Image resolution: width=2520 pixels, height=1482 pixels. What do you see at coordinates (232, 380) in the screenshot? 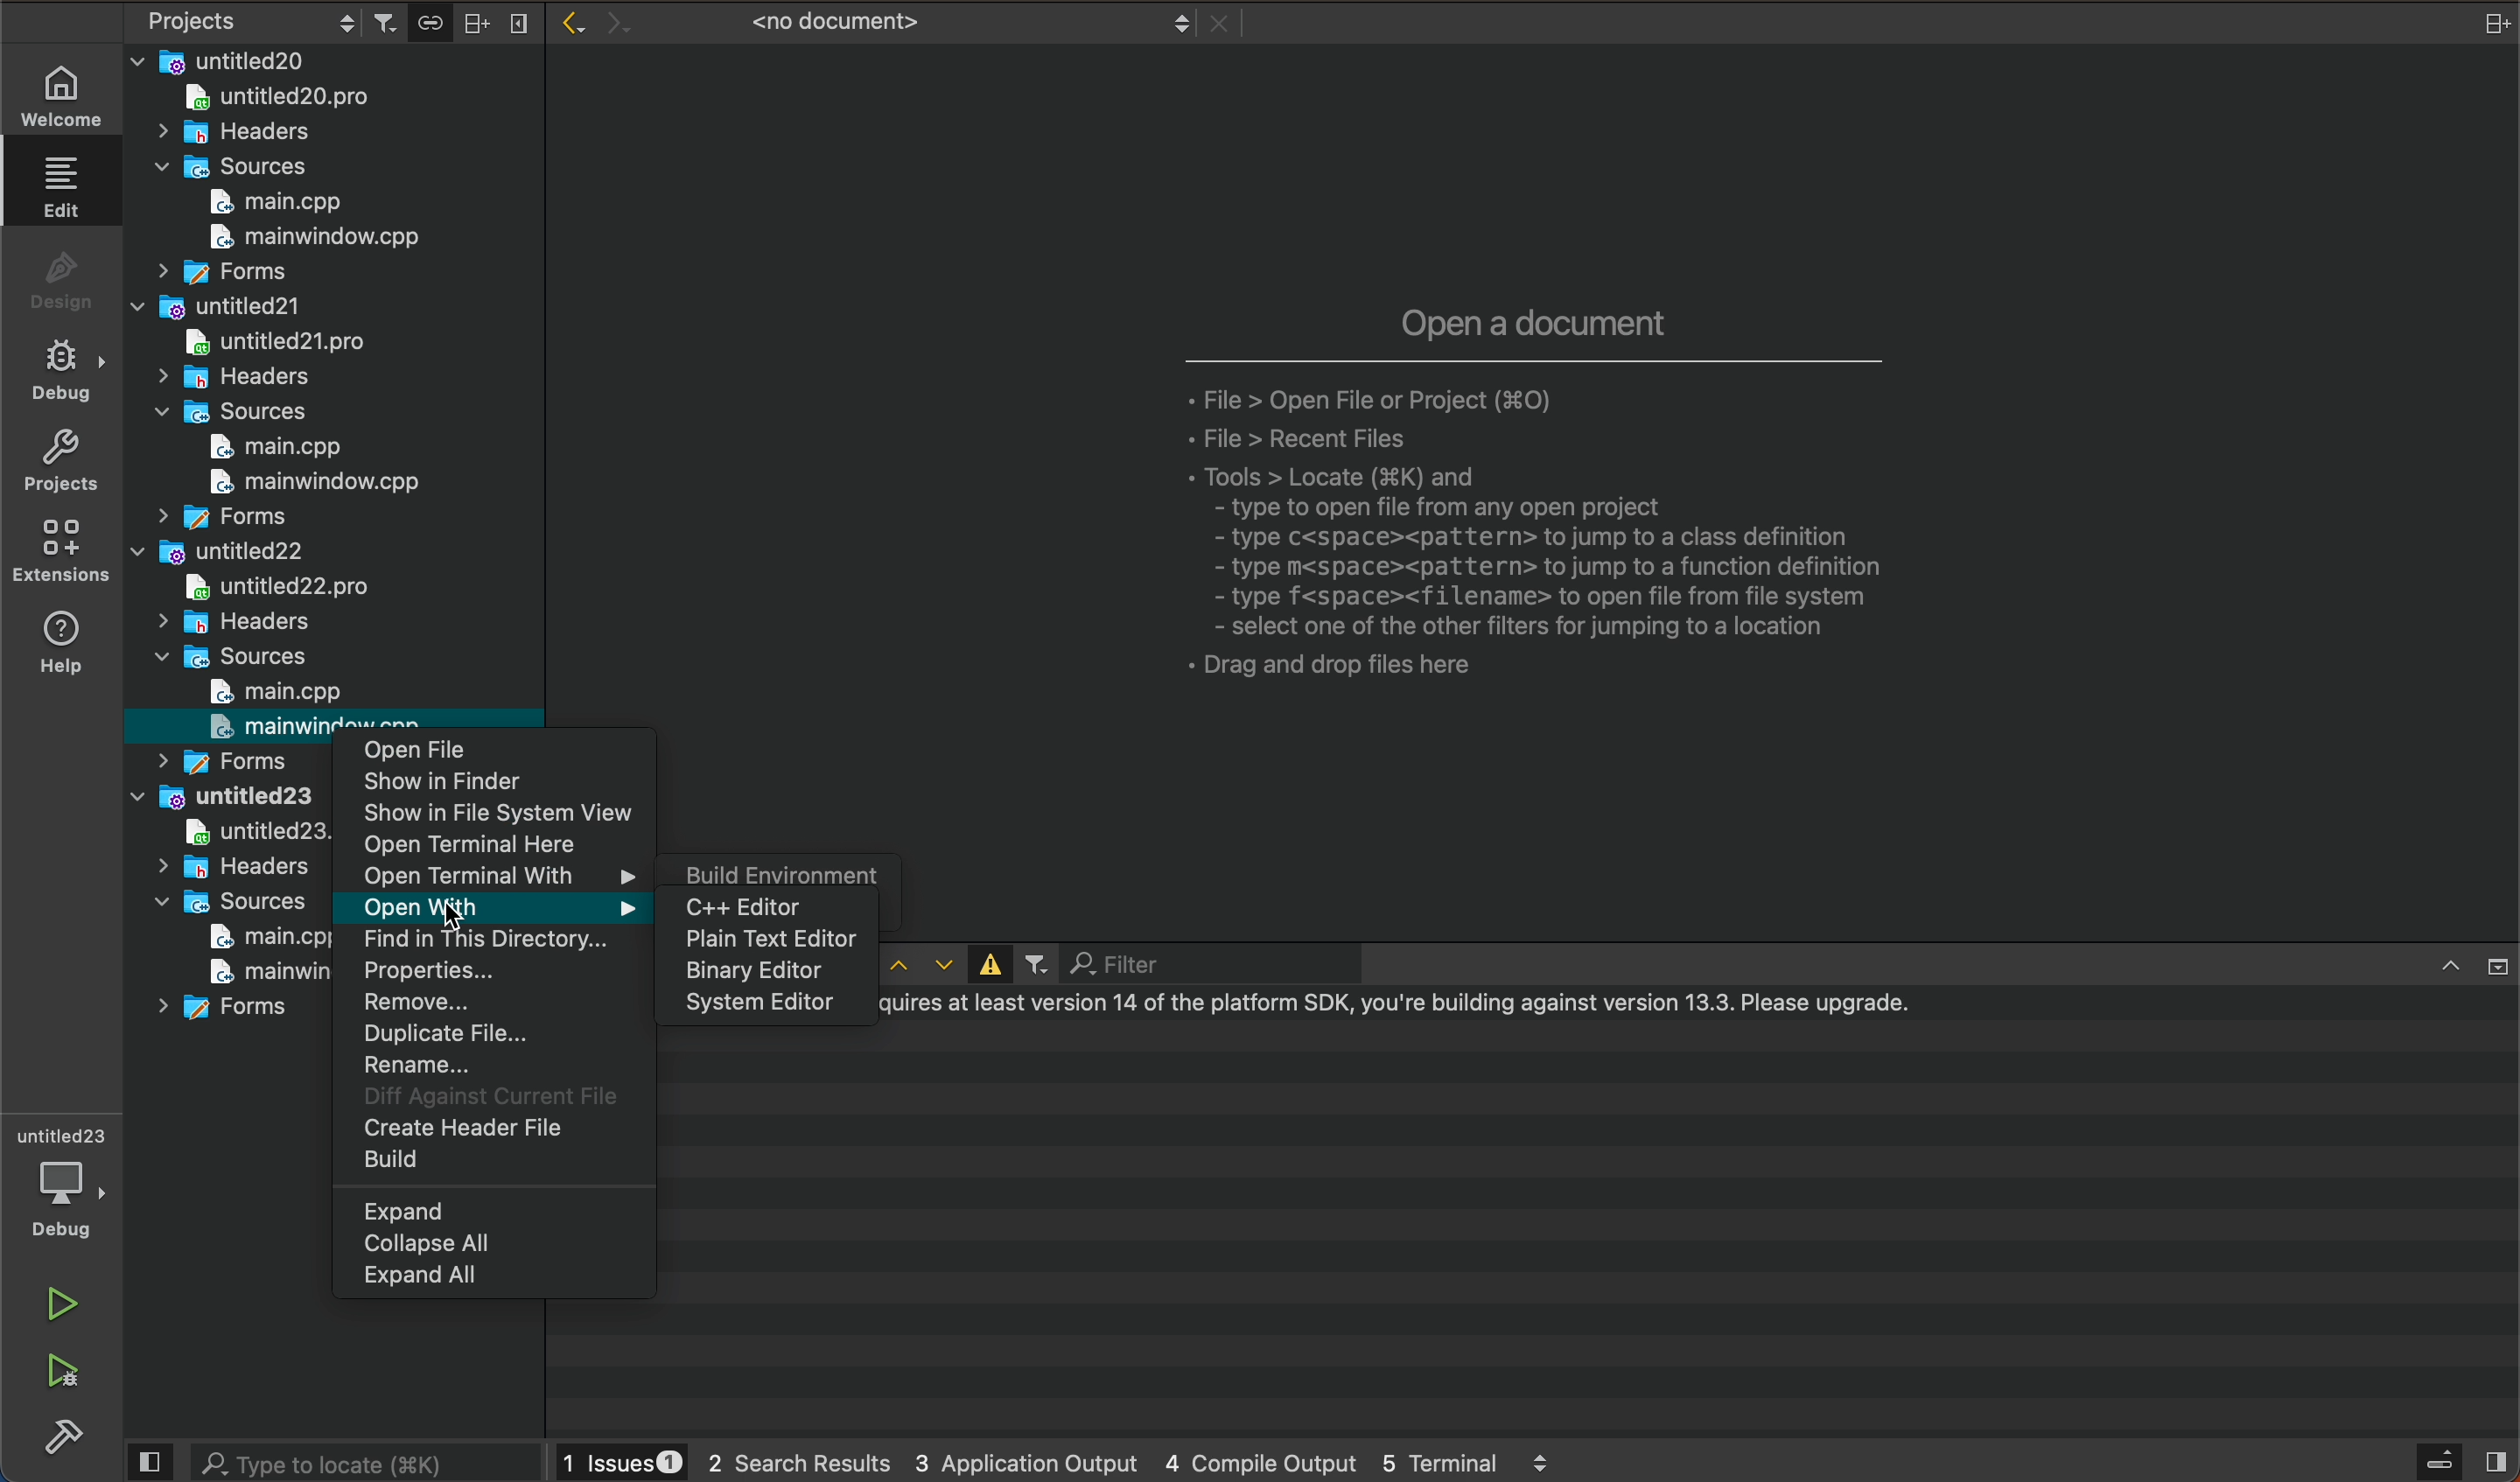
I see `headers` at bounding box center [232, 380].